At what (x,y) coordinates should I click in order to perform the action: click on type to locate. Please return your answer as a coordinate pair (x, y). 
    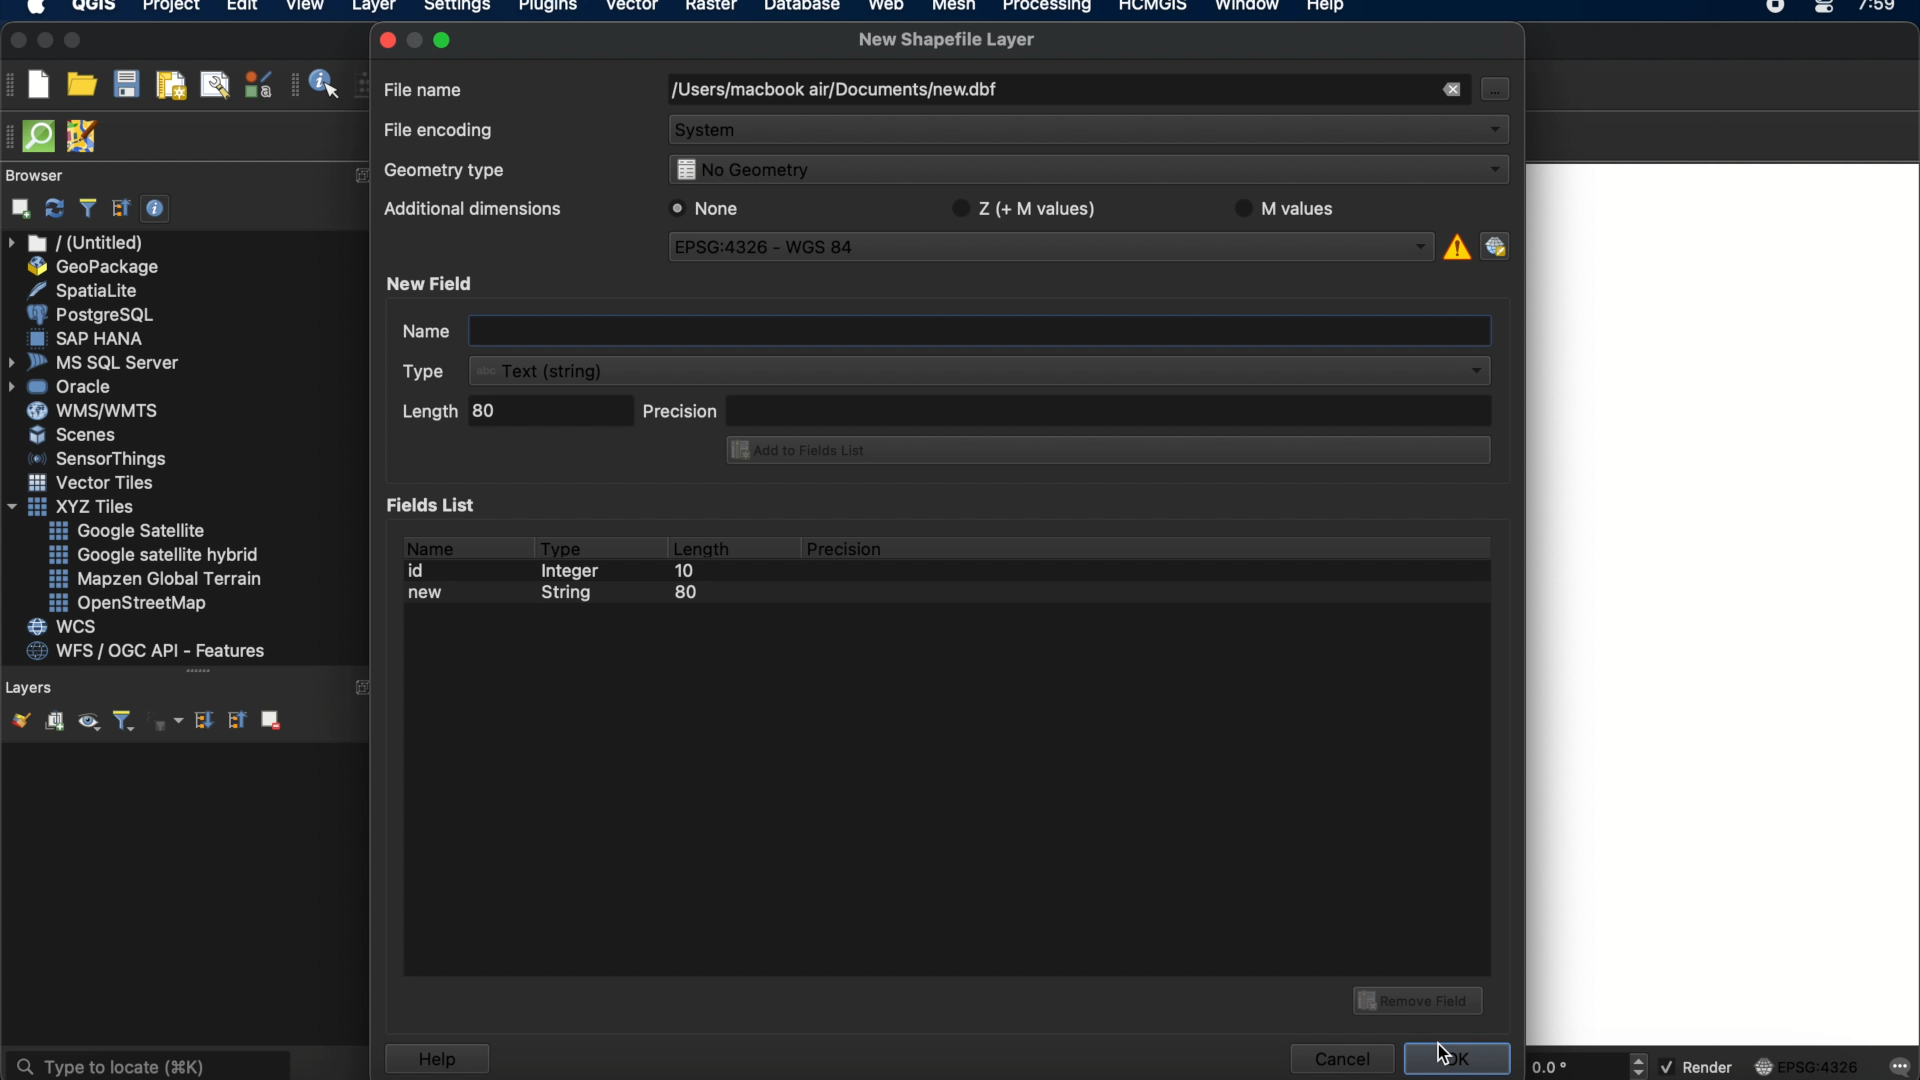
    Looking at the image, I should click on (147, 1064).